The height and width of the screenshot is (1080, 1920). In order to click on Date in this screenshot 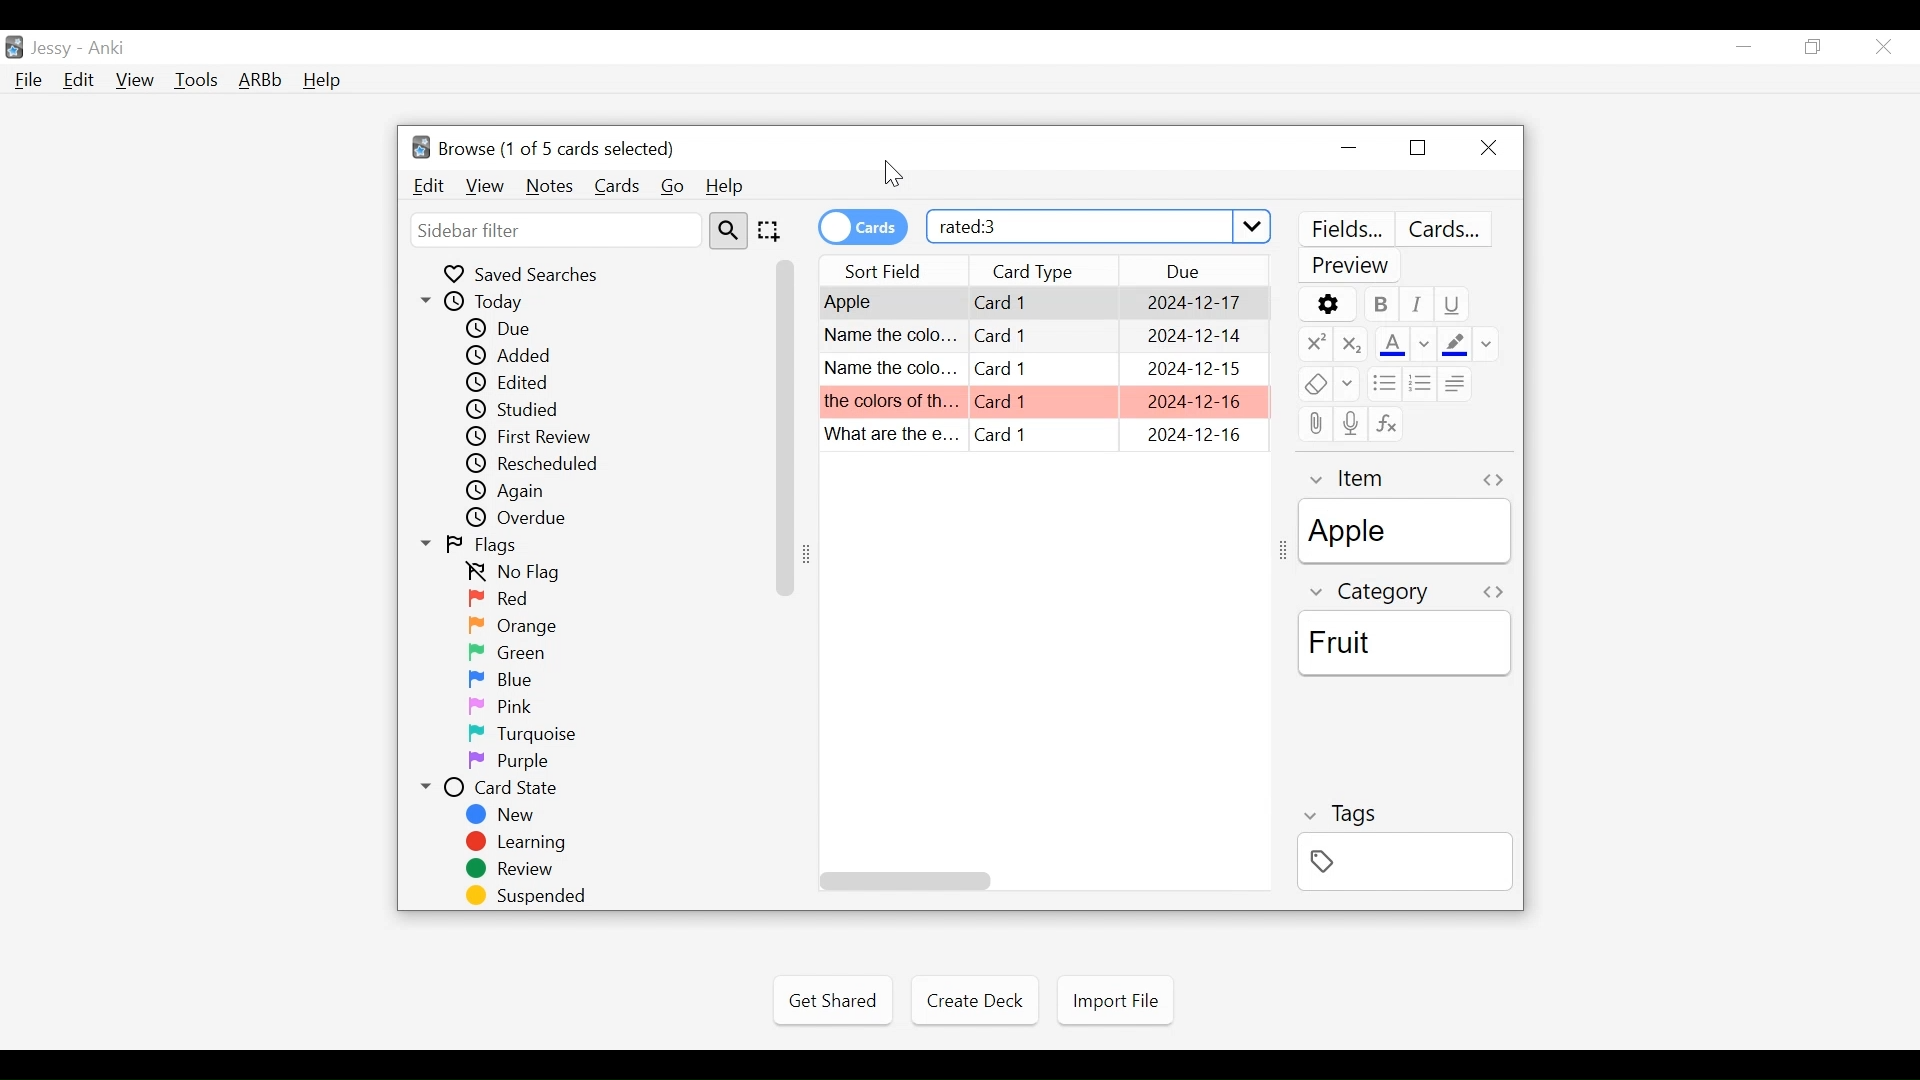, I will do `click(1195, 438)`.